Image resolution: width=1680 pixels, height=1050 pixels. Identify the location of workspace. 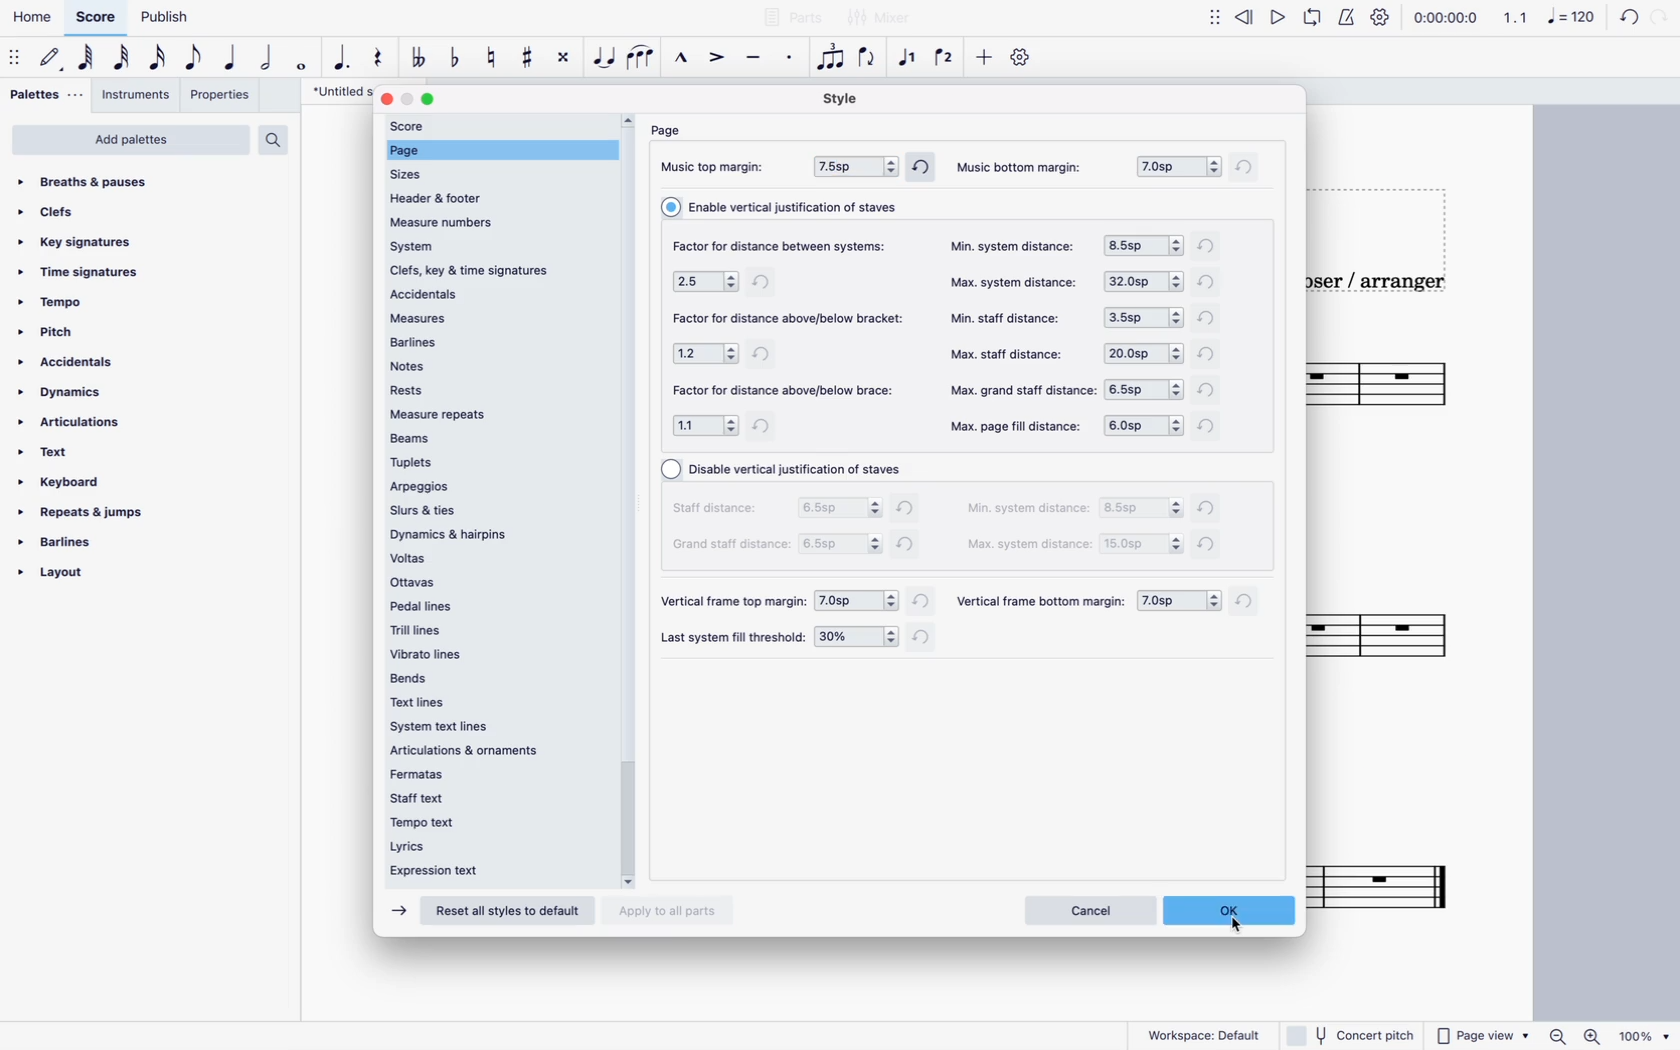
(1207, 1036).